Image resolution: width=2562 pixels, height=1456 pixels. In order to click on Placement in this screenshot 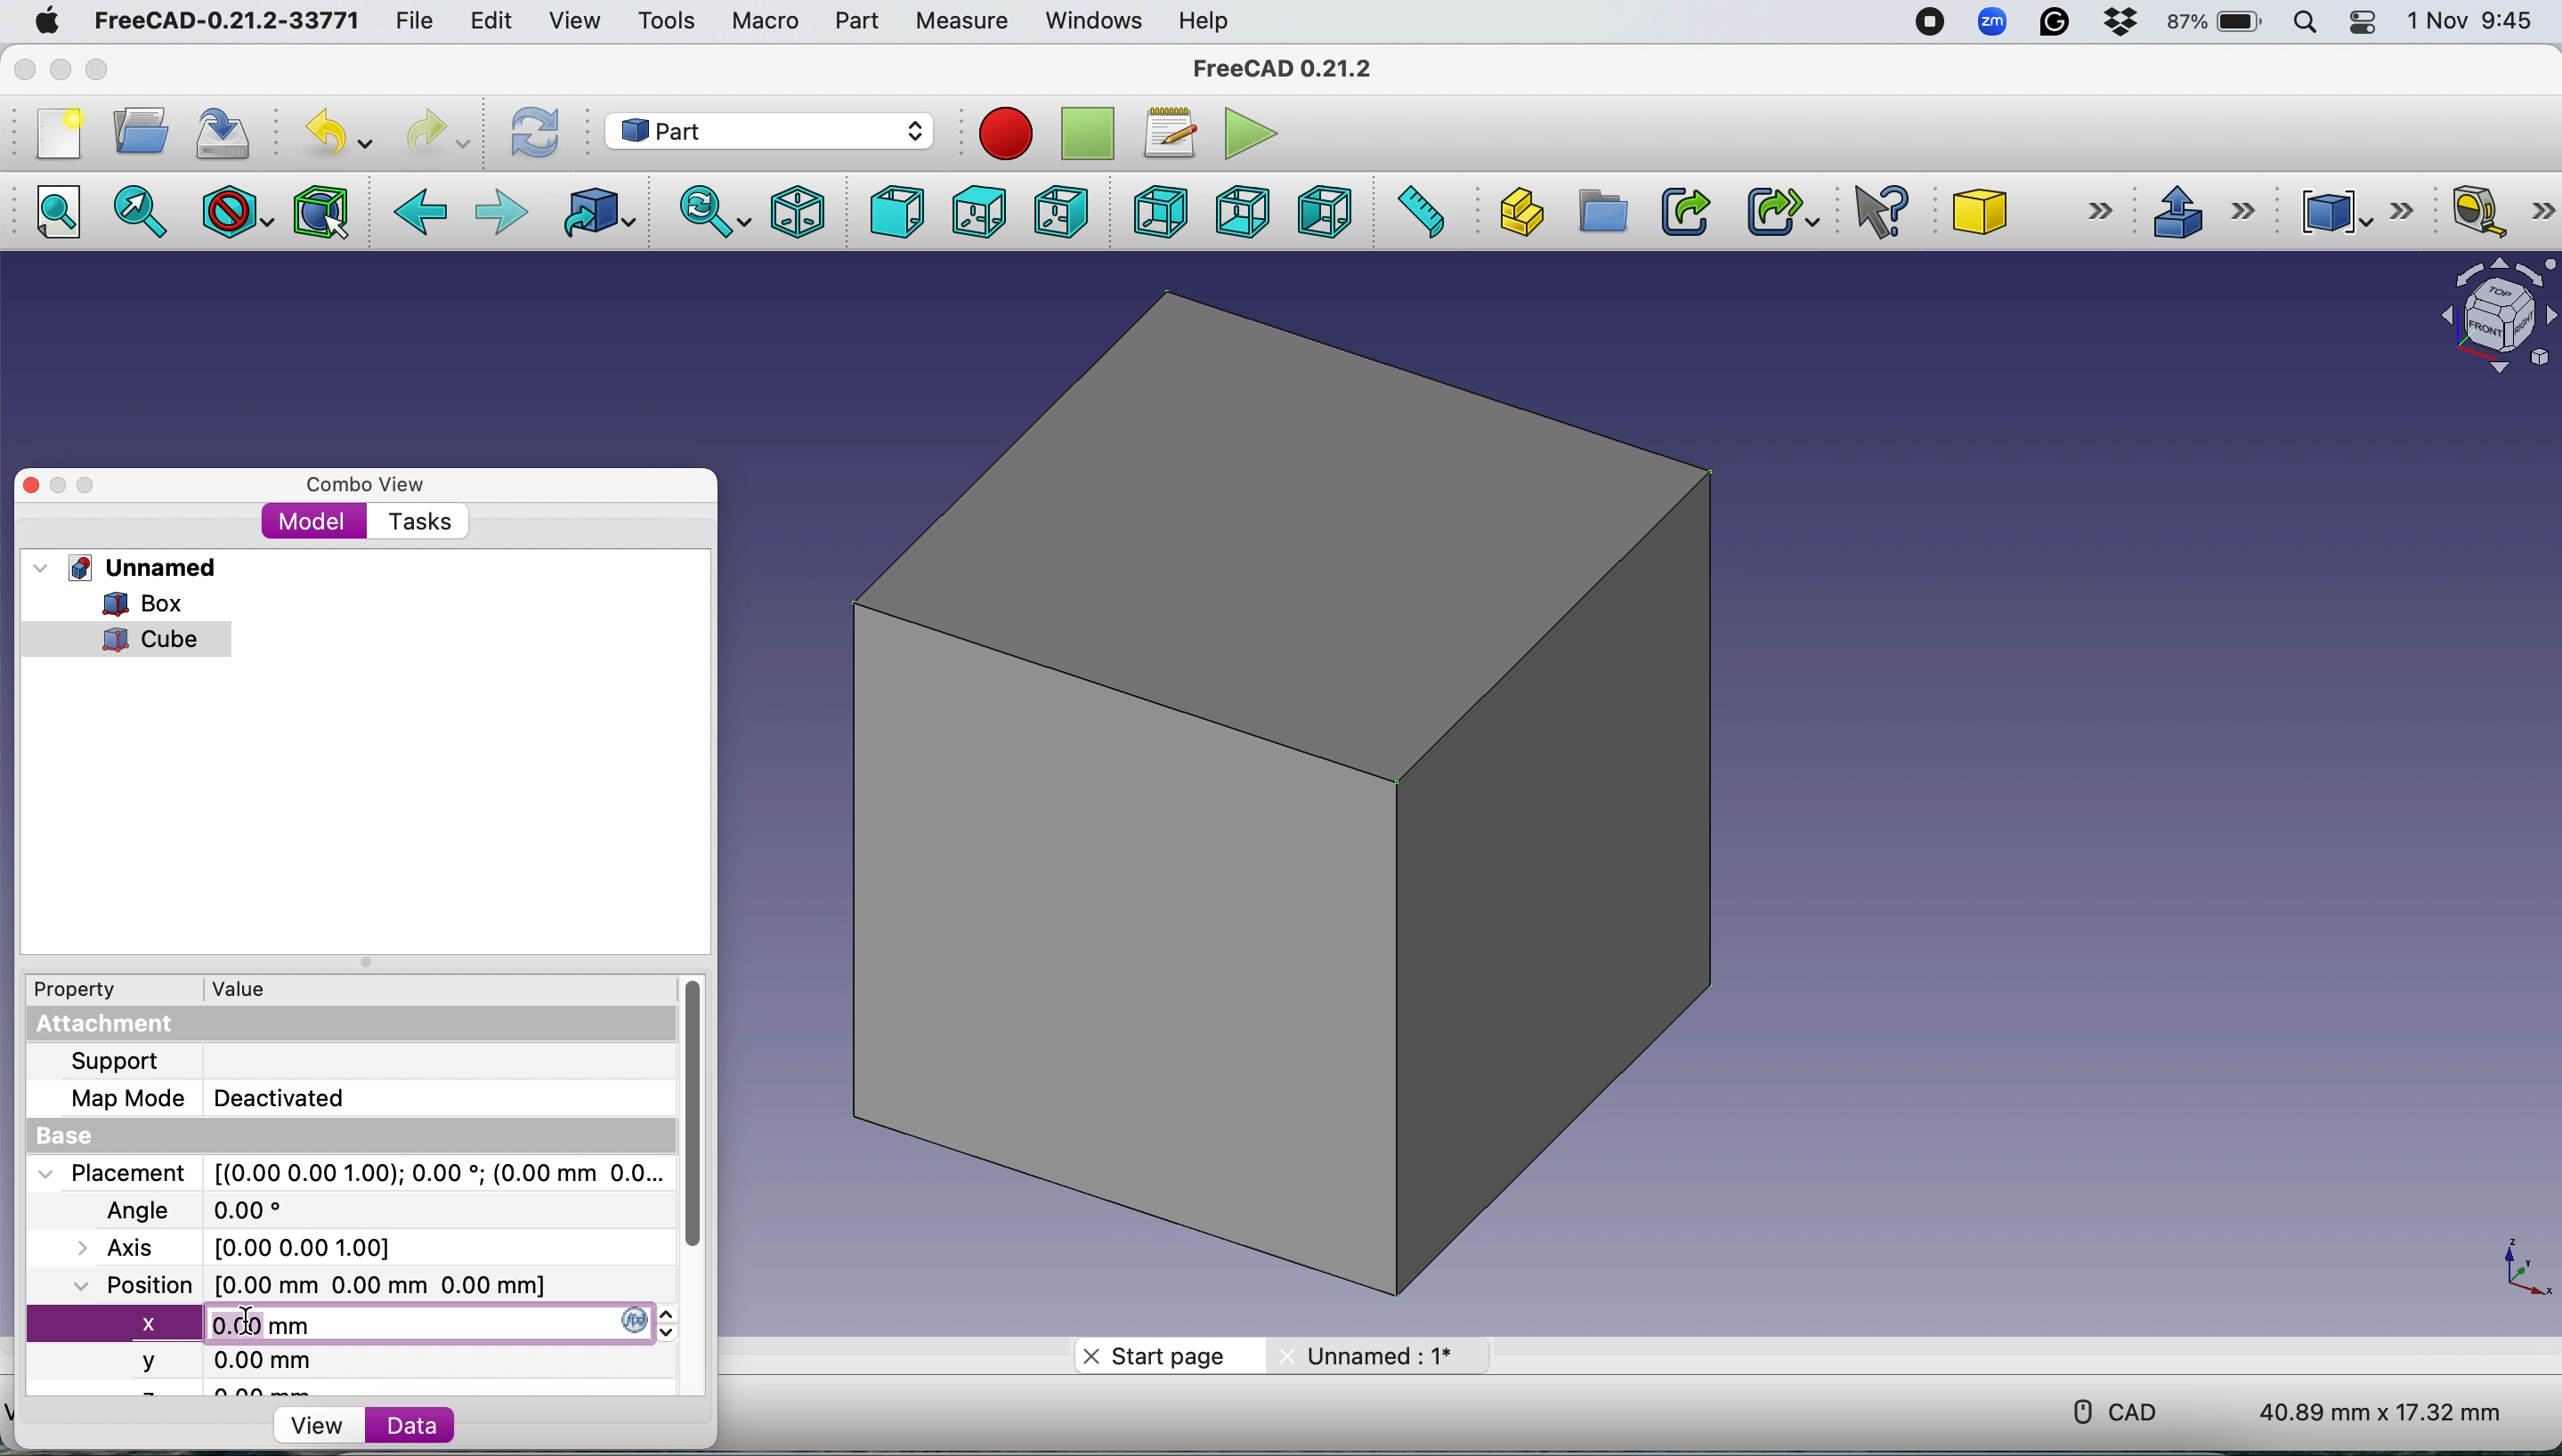, I will do `click(356, 1173)`.